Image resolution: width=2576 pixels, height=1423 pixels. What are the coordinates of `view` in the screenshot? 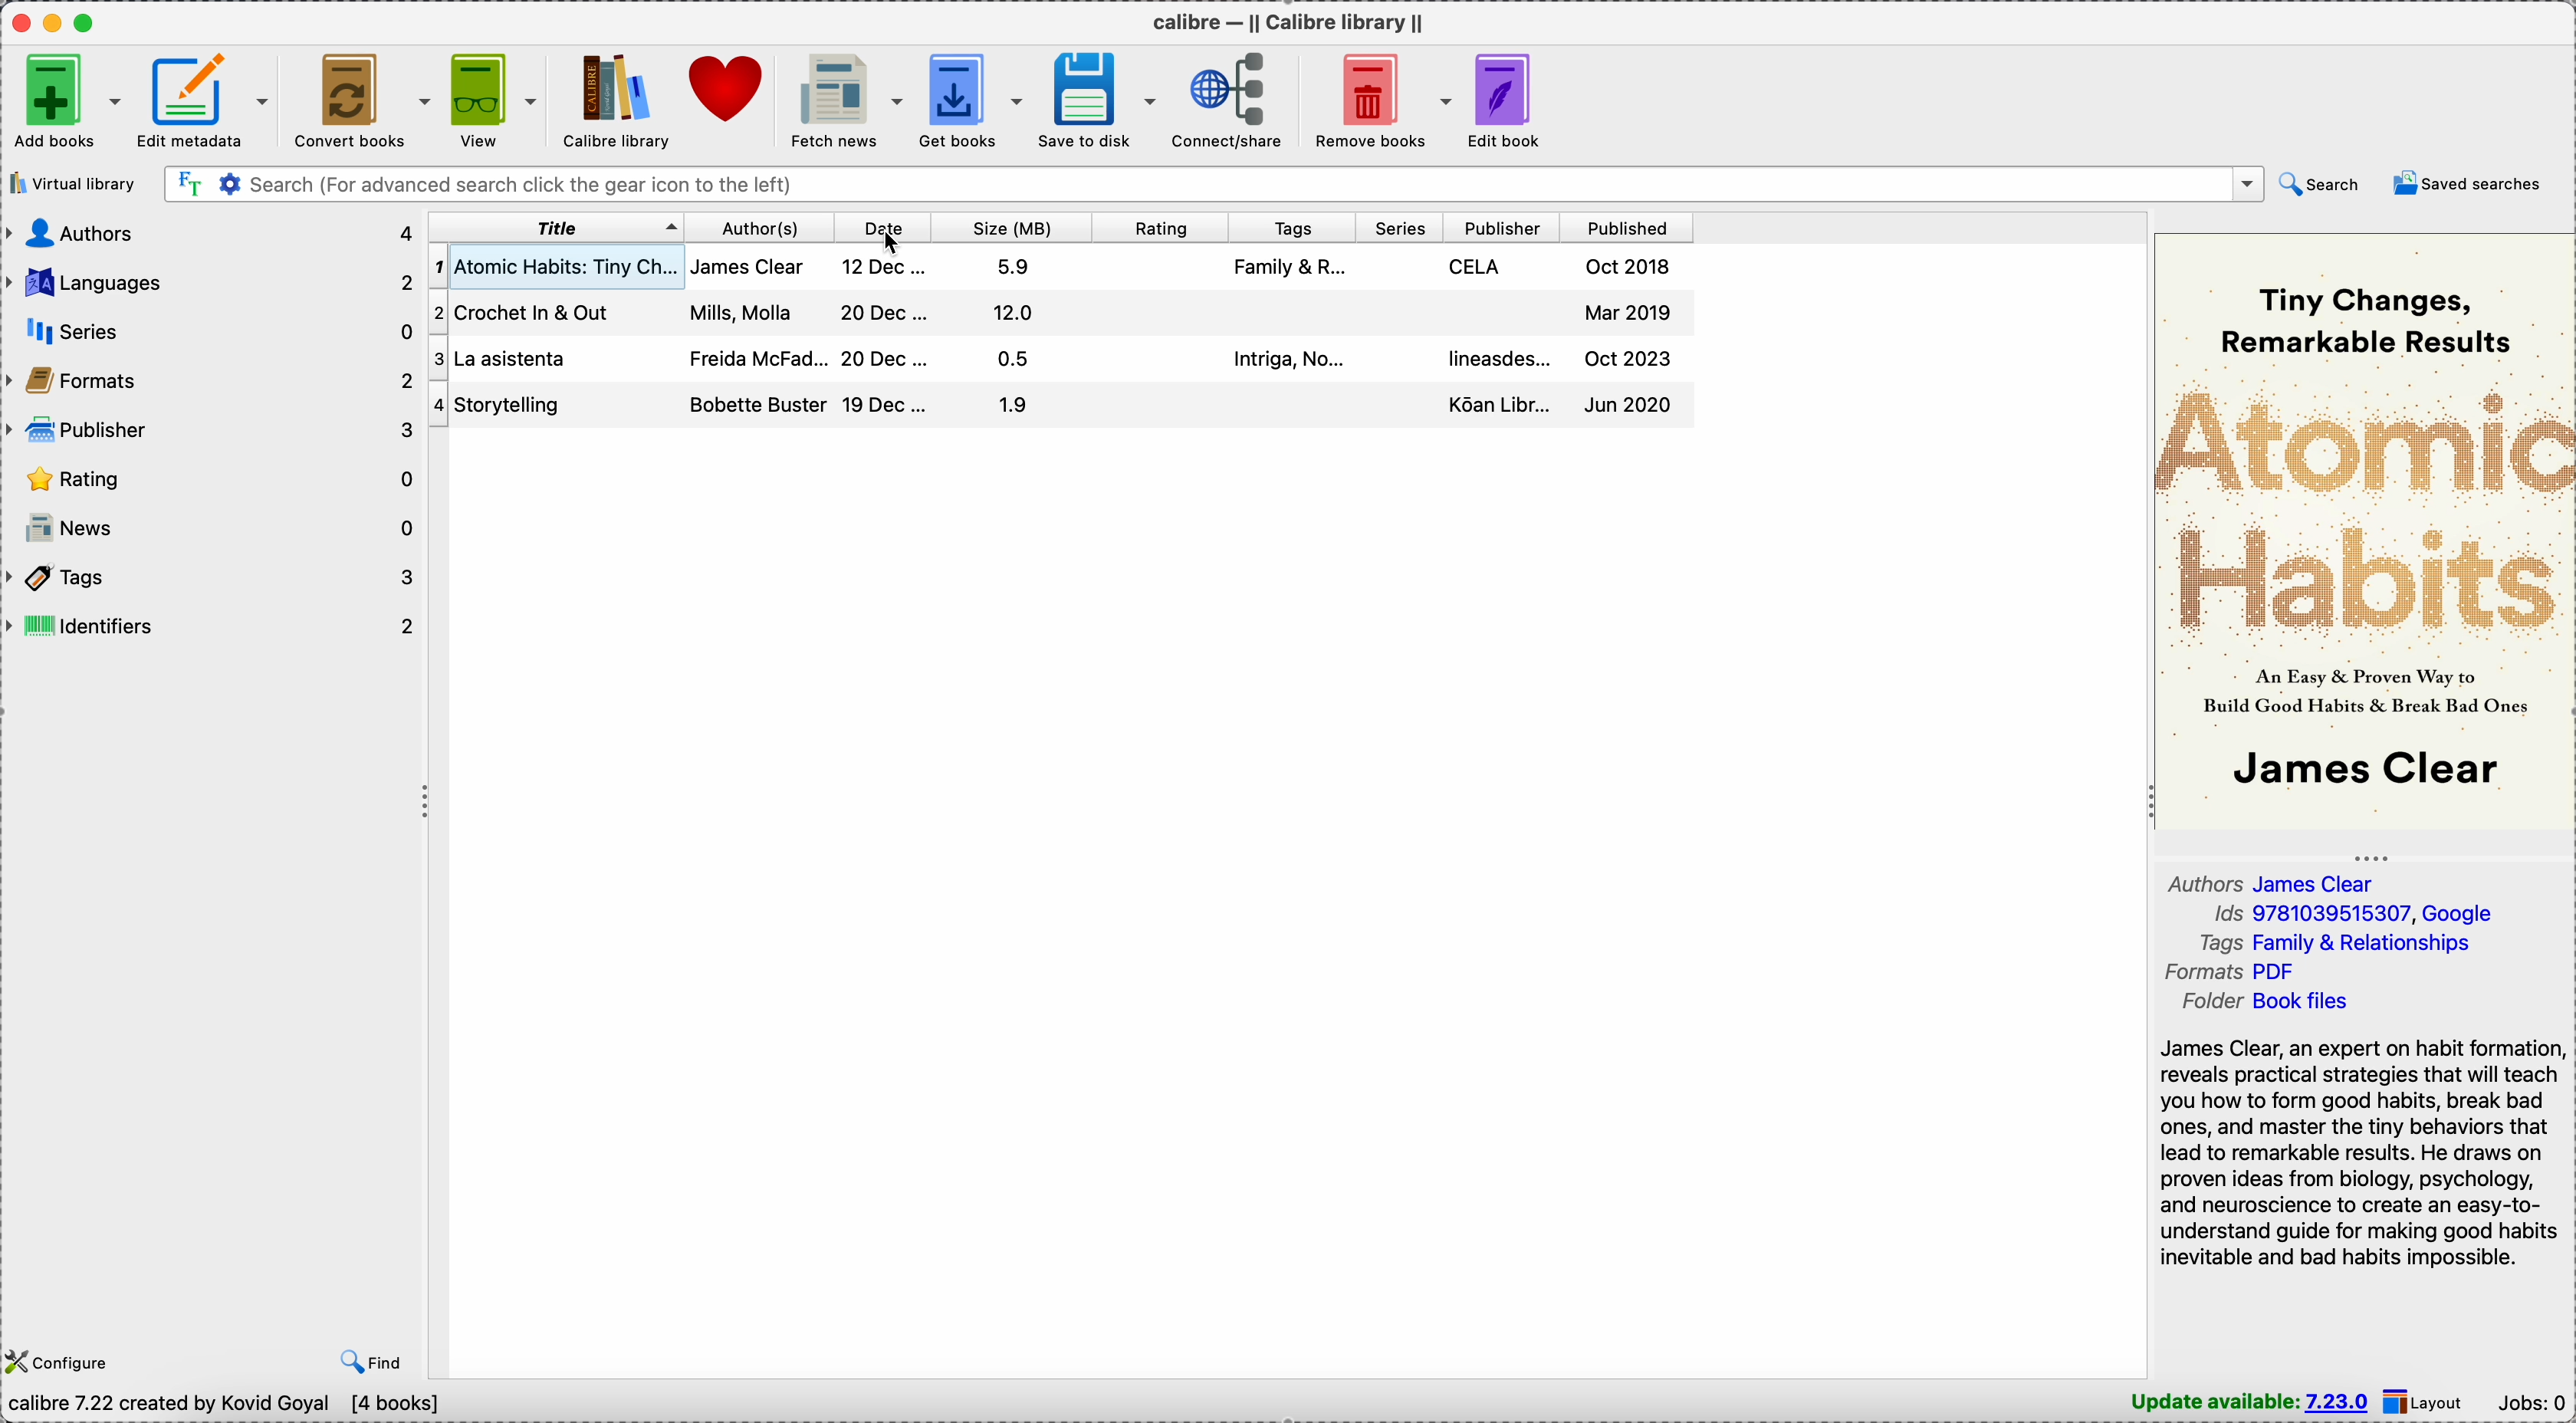 It's located at (496, 101).